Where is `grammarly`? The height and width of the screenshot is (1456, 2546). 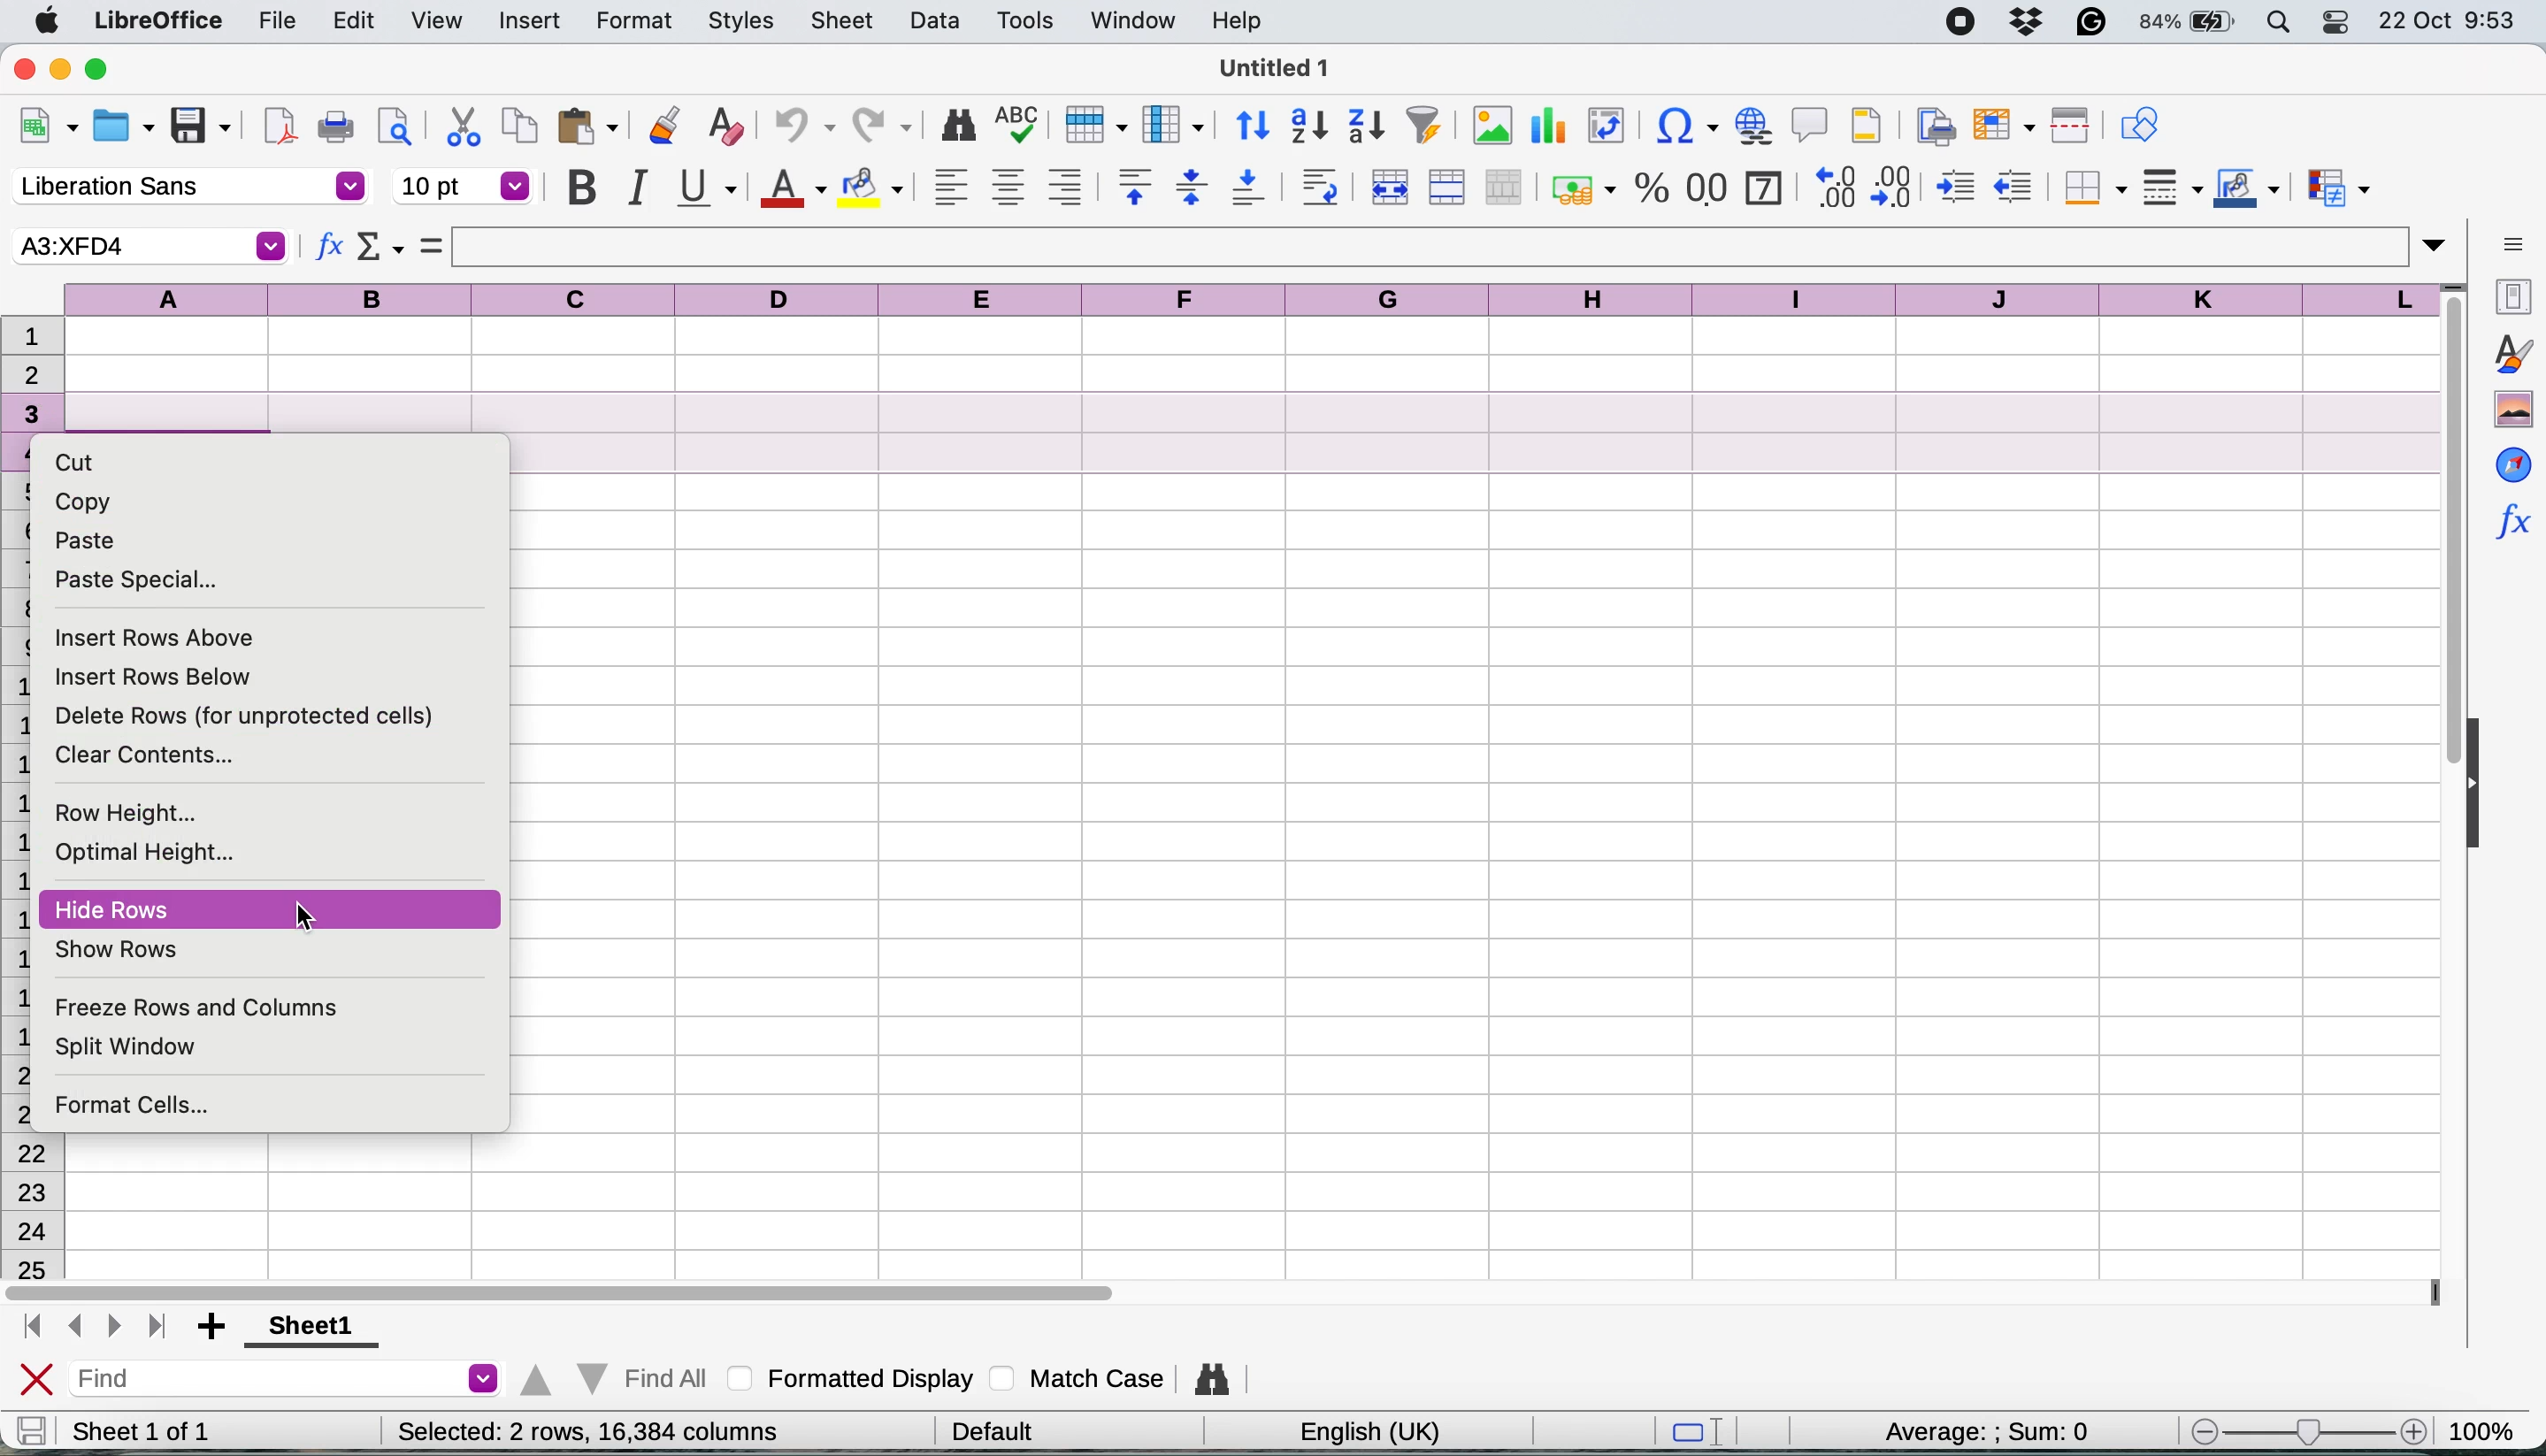
grammarly is located at coordinates (2095, 21).